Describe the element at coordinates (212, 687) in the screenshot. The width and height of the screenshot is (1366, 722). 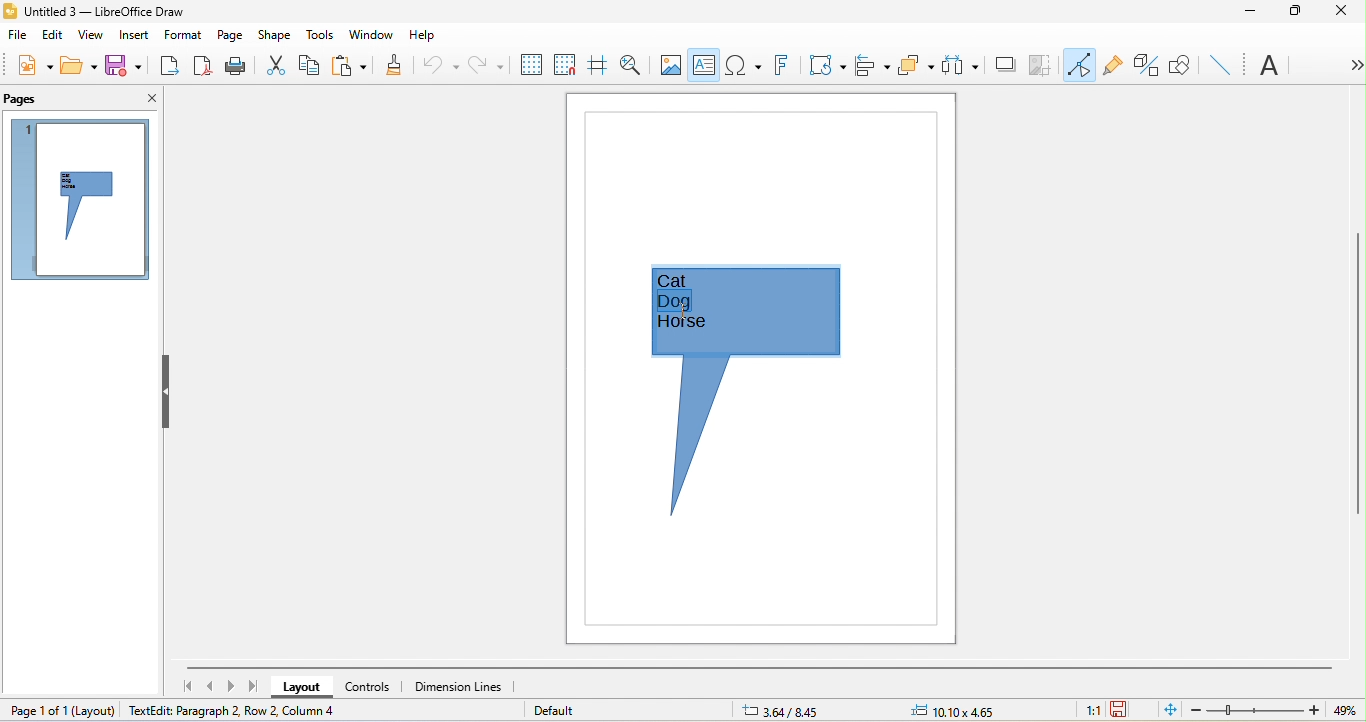
I see `previous page` at that location.